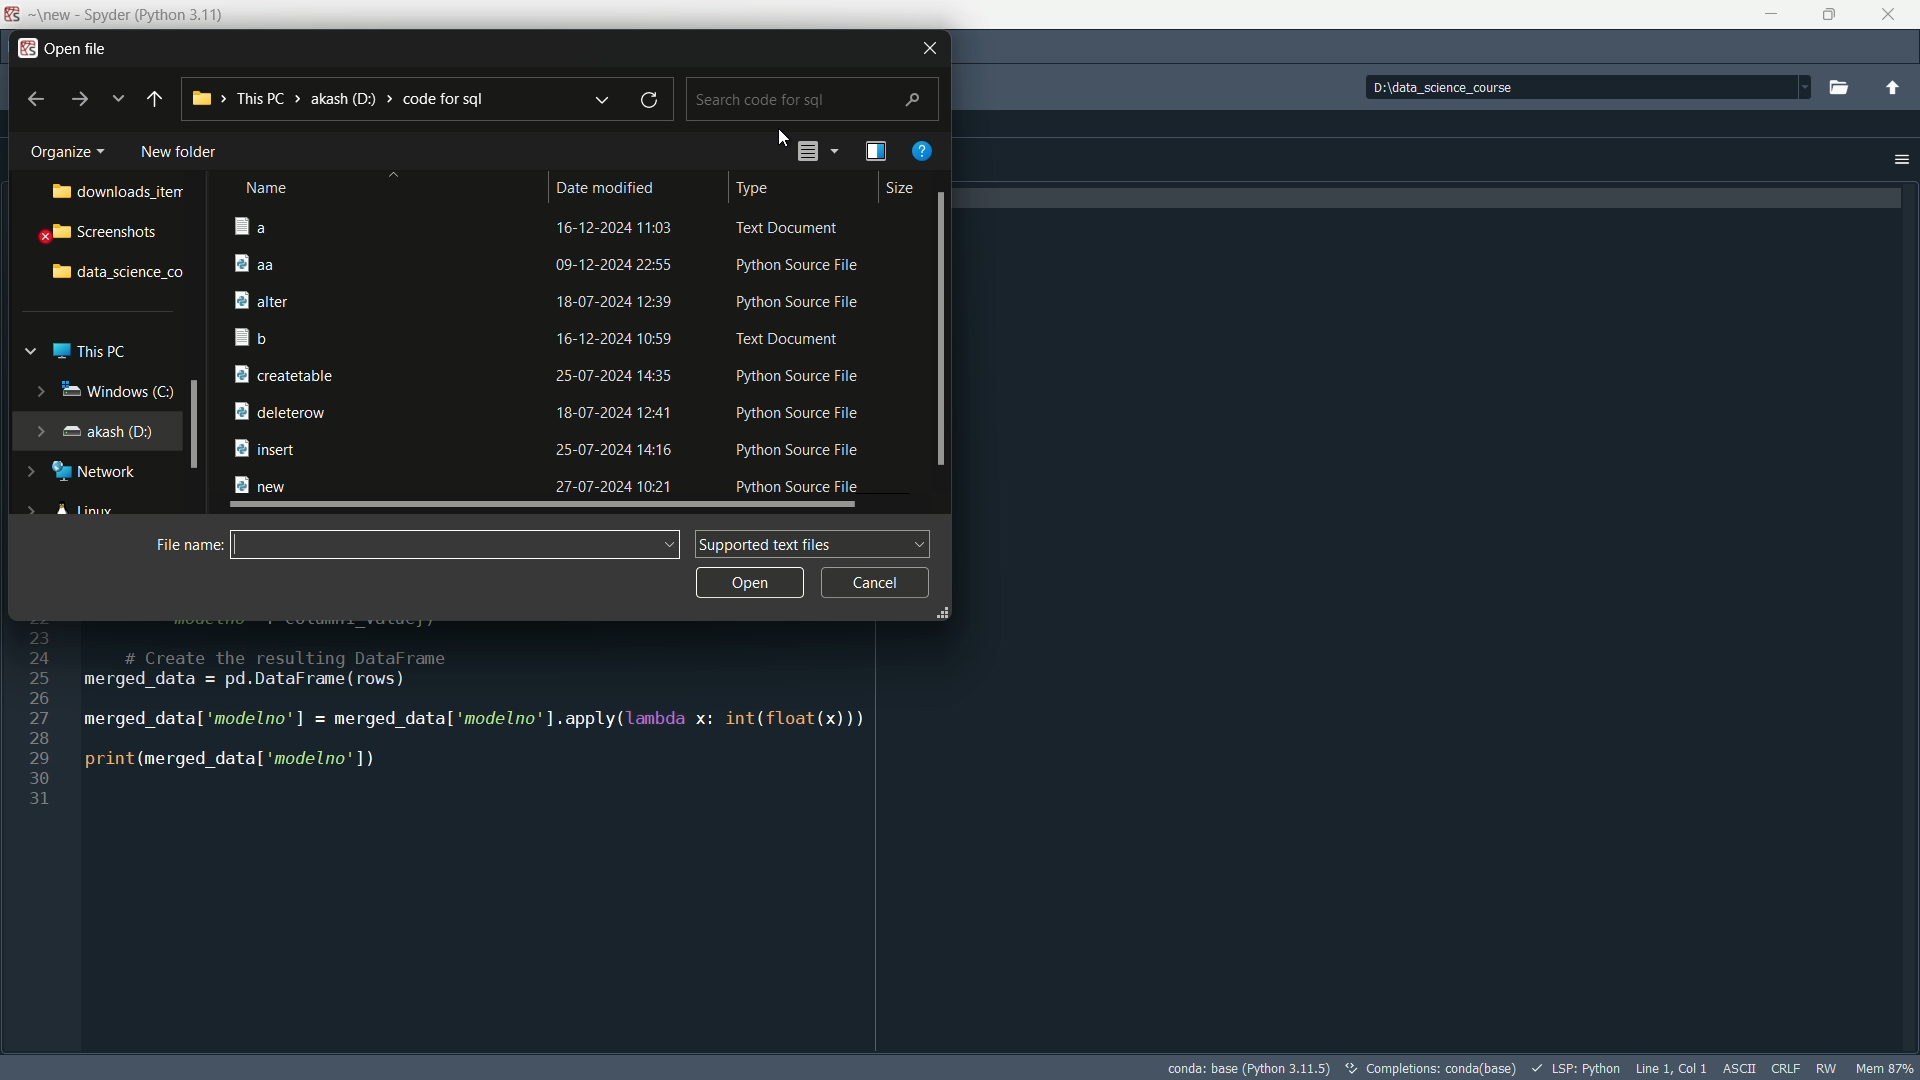 The width and height of the screenshot is (1920, 1080). I want to click on new folder, so click(181, 152).